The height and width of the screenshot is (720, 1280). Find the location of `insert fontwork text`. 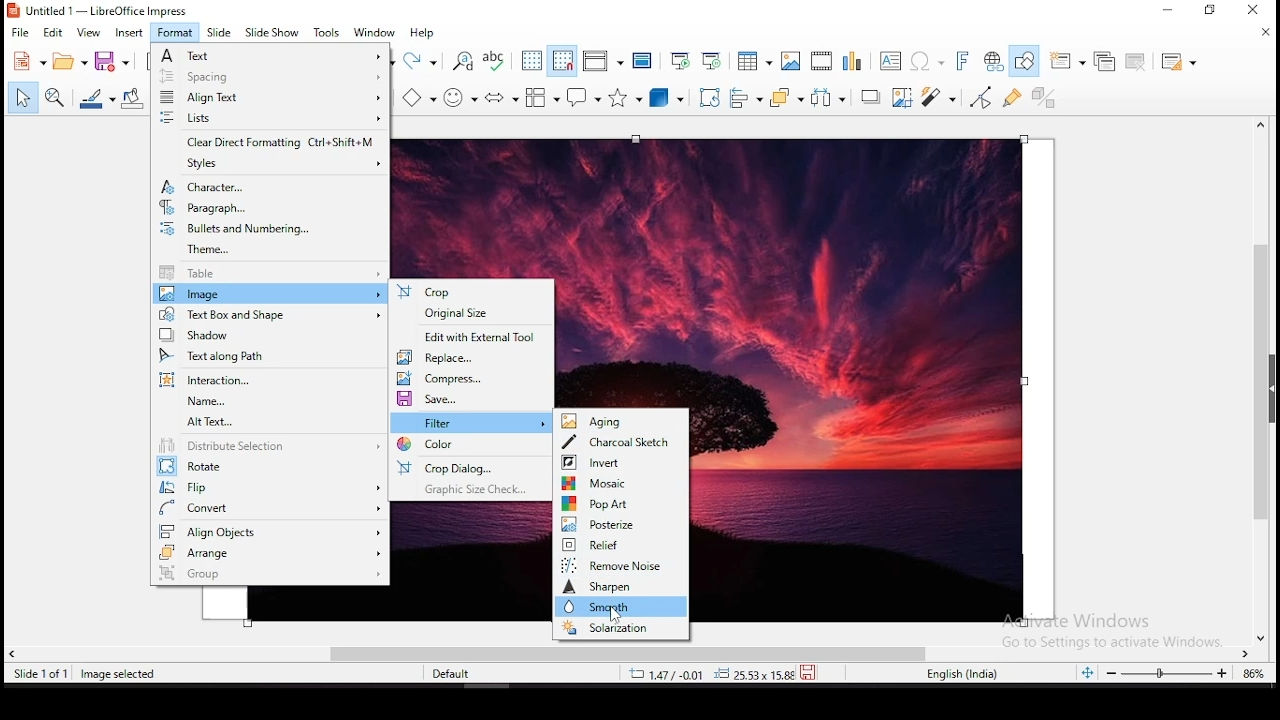

insert fontwork text is located at coordinates (964, 60).